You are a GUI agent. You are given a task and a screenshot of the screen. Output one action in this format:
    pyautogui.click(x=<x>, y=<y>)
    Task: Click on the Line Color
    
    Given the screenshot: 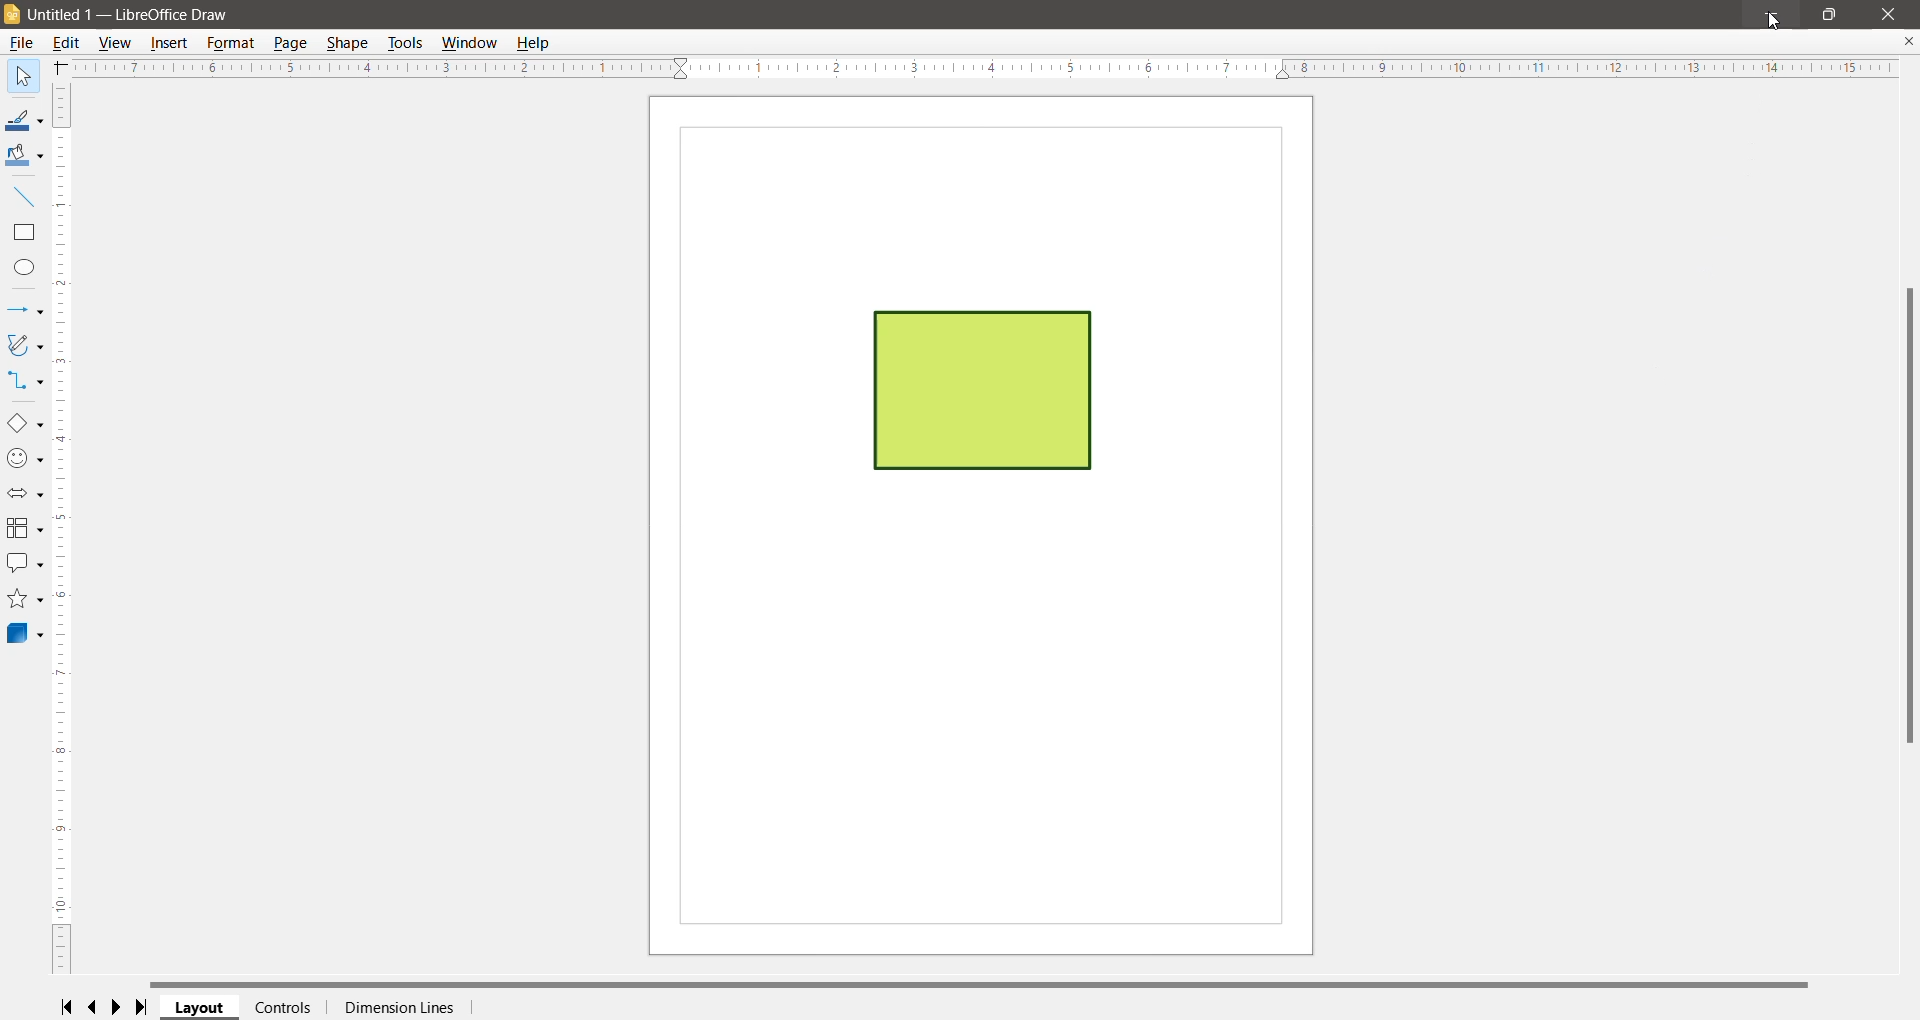 What is the action you would take?
    pyautogui.click(x=23, y=122)
    